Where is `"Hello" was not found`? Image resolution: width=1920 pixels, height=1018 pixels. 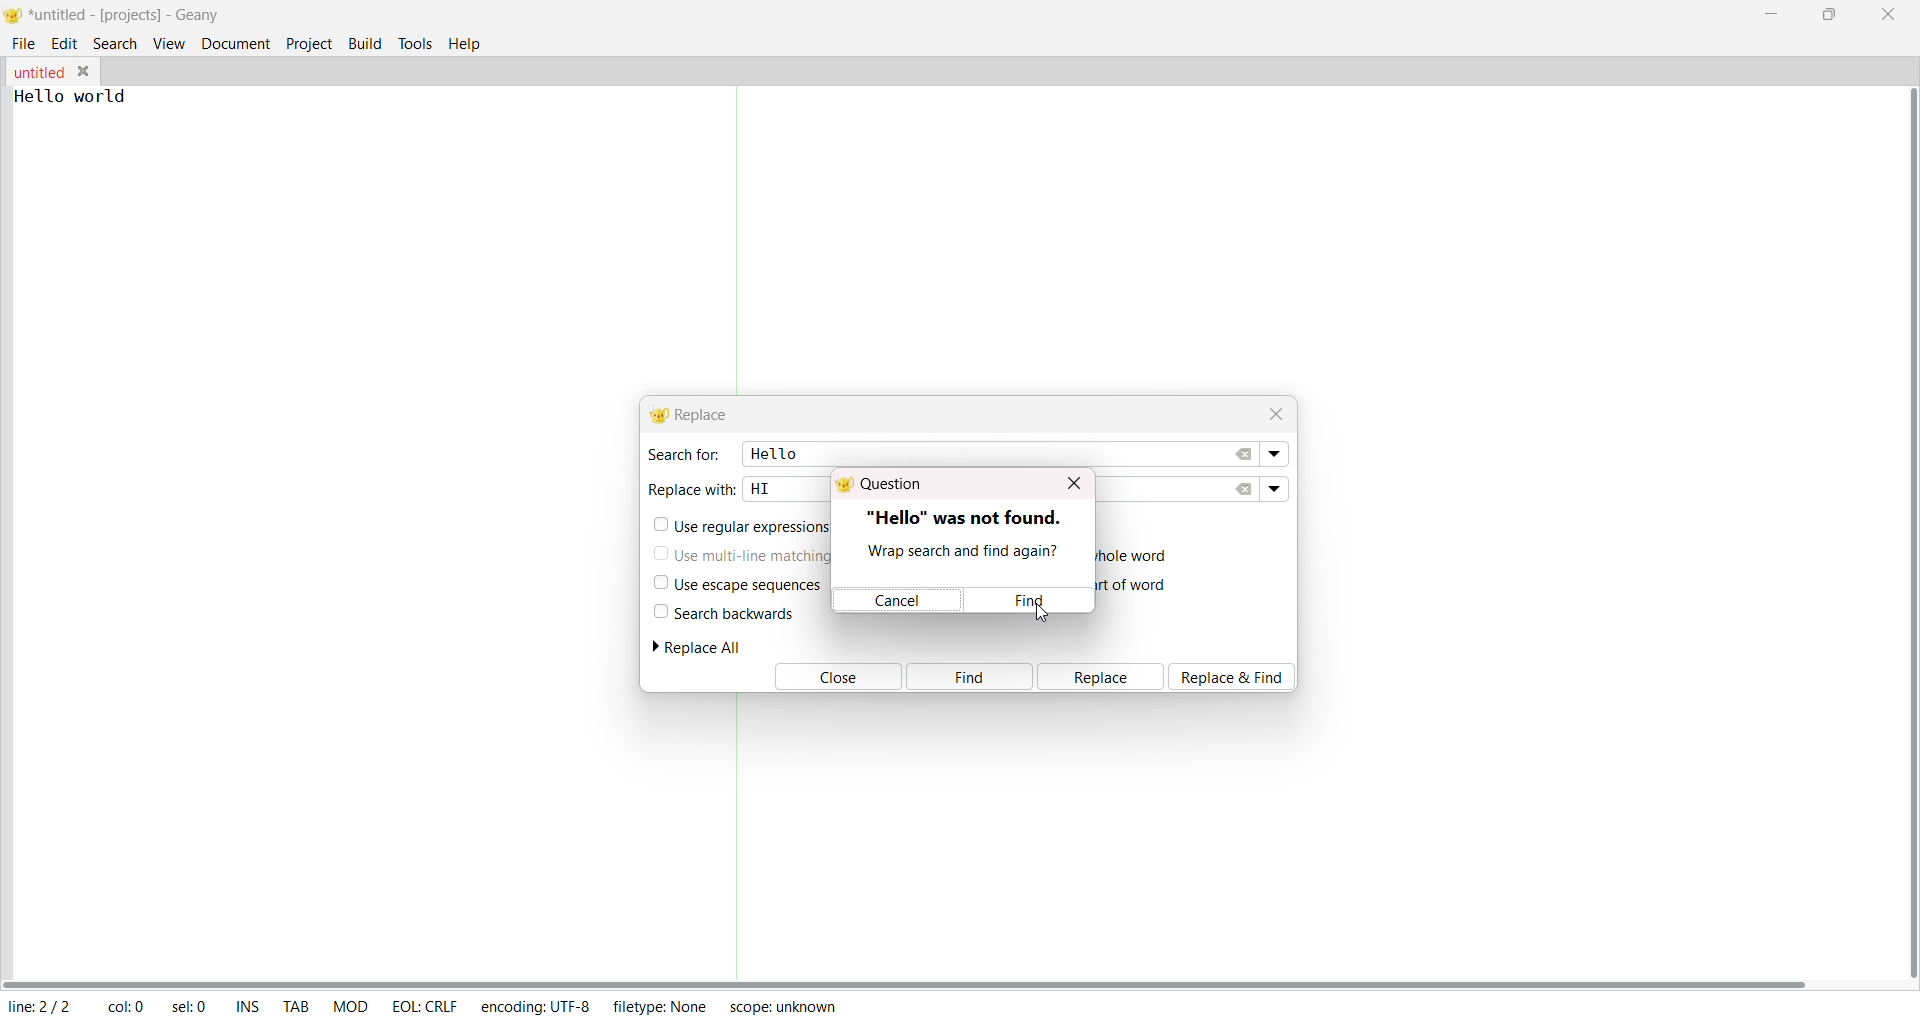 "Hello" was not found is located at coordinates (964, 515).